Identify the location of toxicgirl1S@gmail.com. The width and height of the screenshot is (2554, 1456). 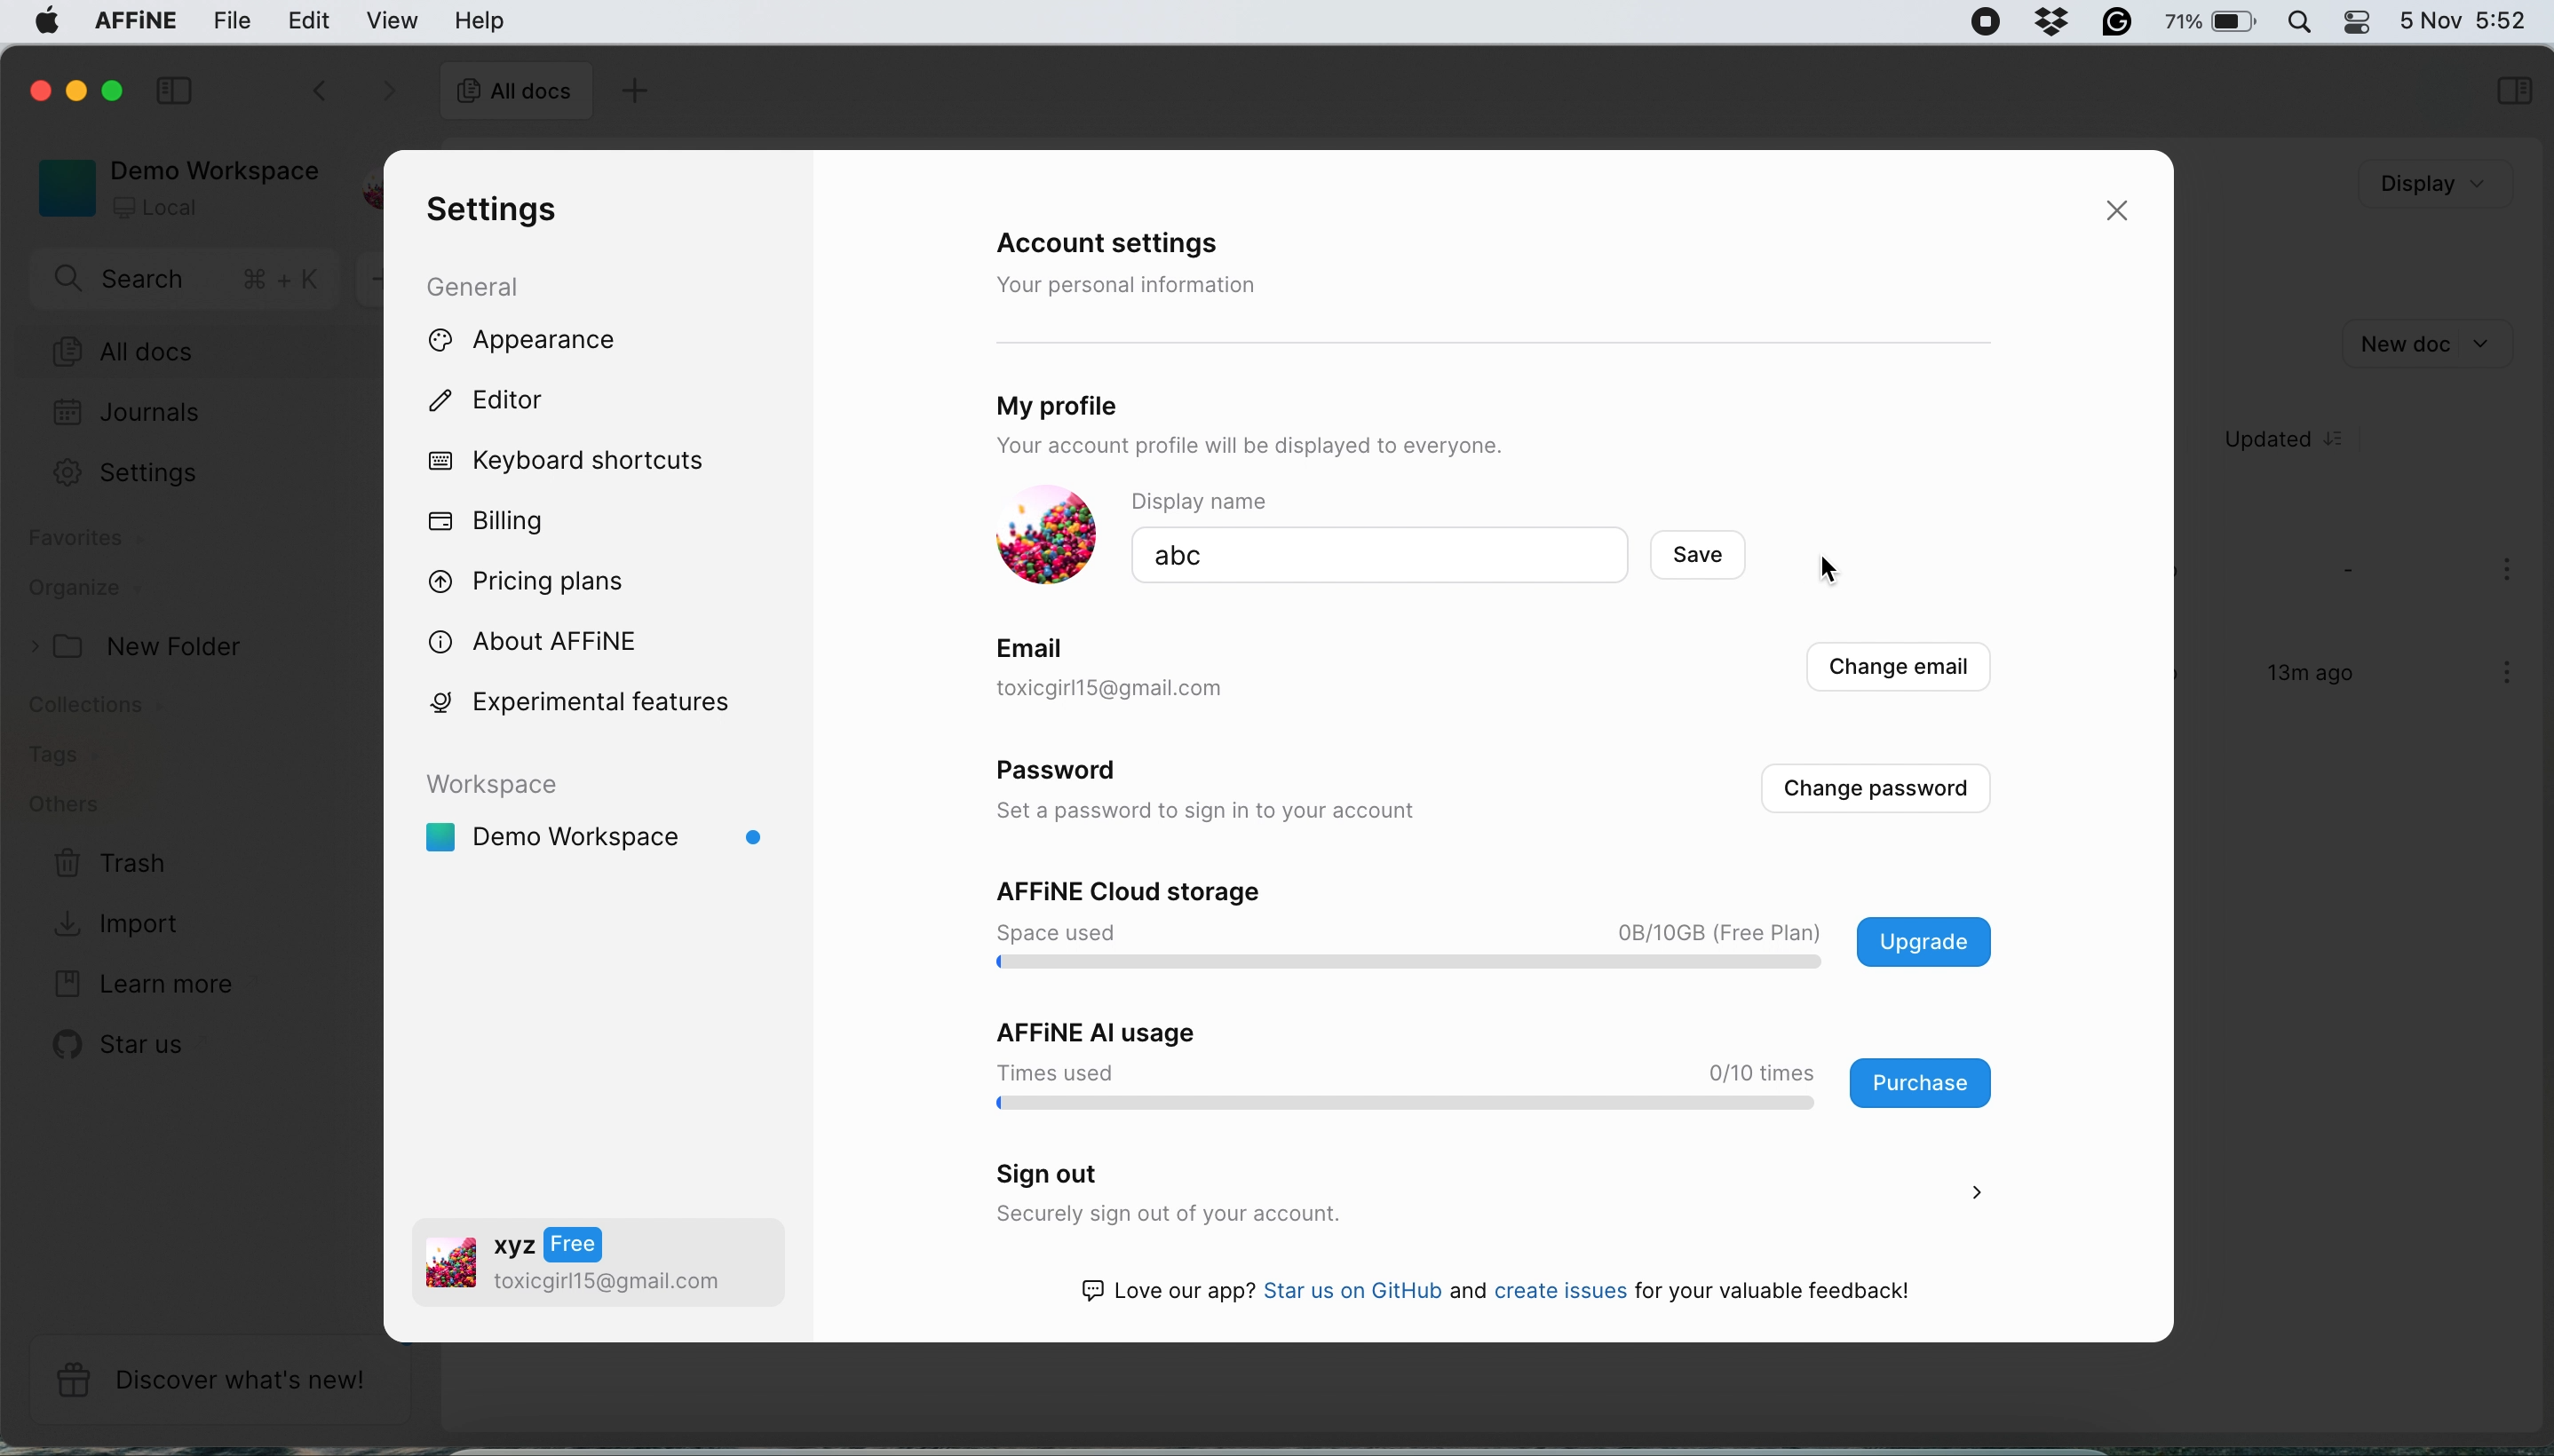
(1148, 690).